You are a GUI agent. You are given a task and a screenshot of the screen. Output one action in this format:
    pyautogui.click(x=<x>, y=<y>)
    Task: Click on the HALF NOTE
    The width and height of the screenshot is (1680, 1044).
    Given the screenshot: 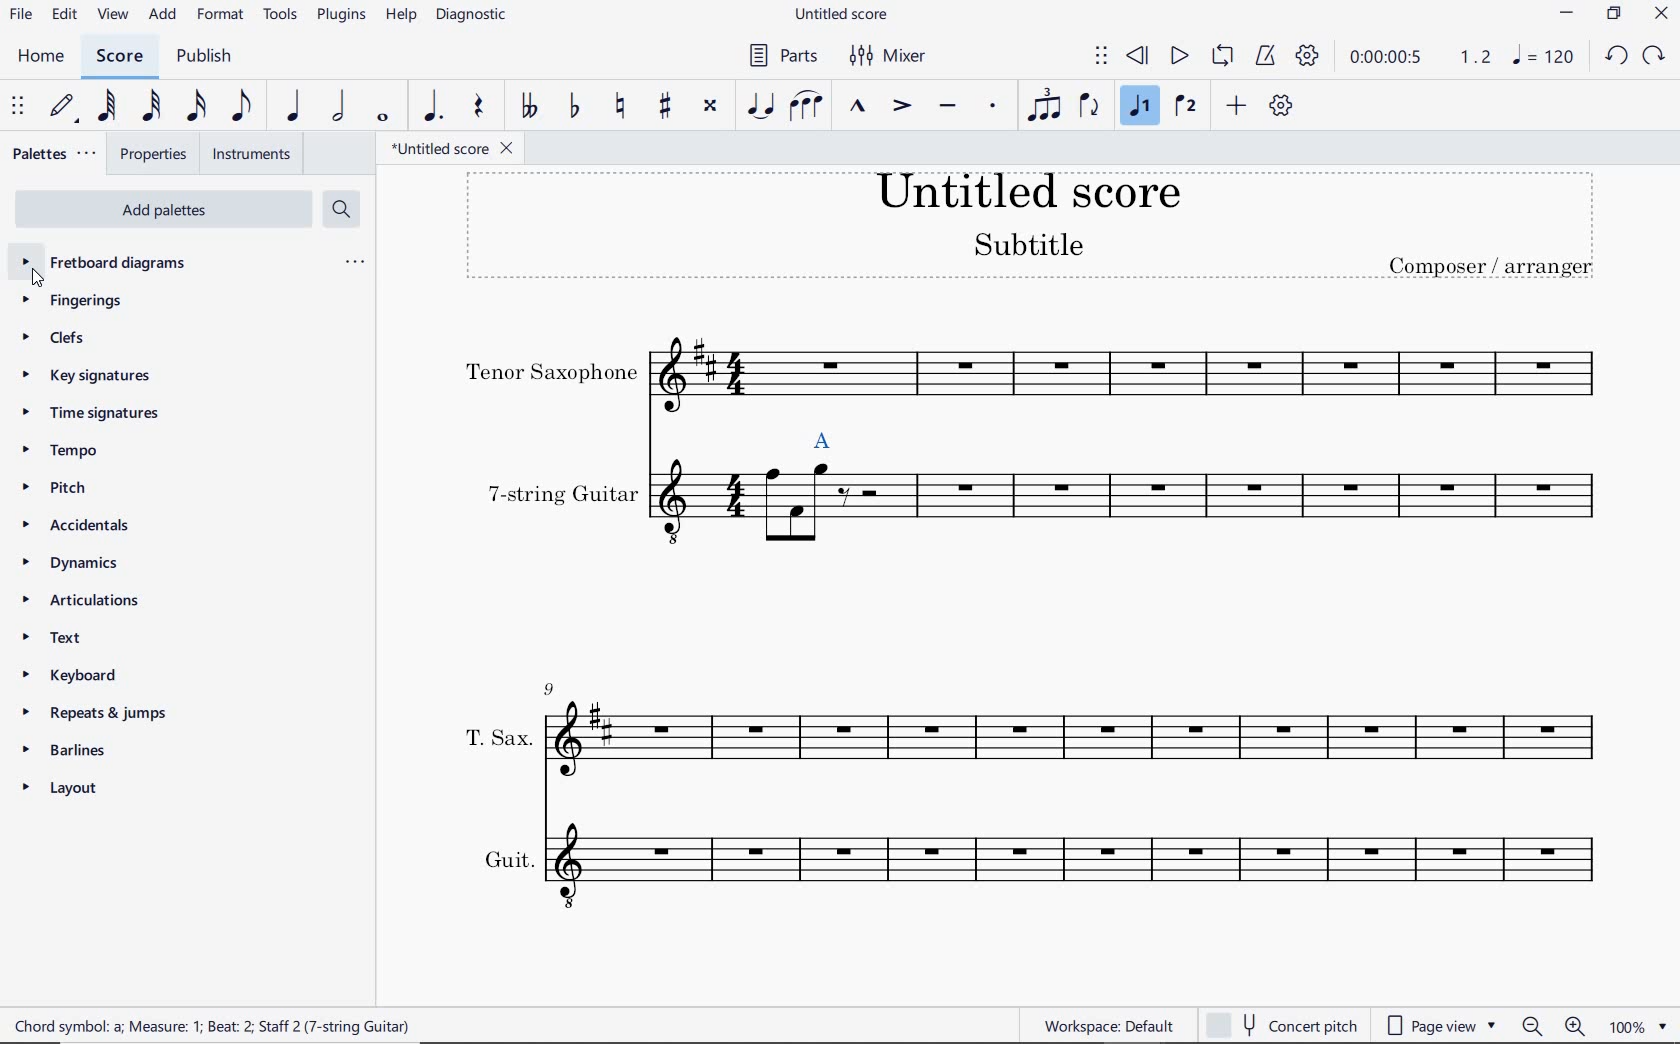 What is the action you would take?
    pyautogui.click(x=337, y=107)
    